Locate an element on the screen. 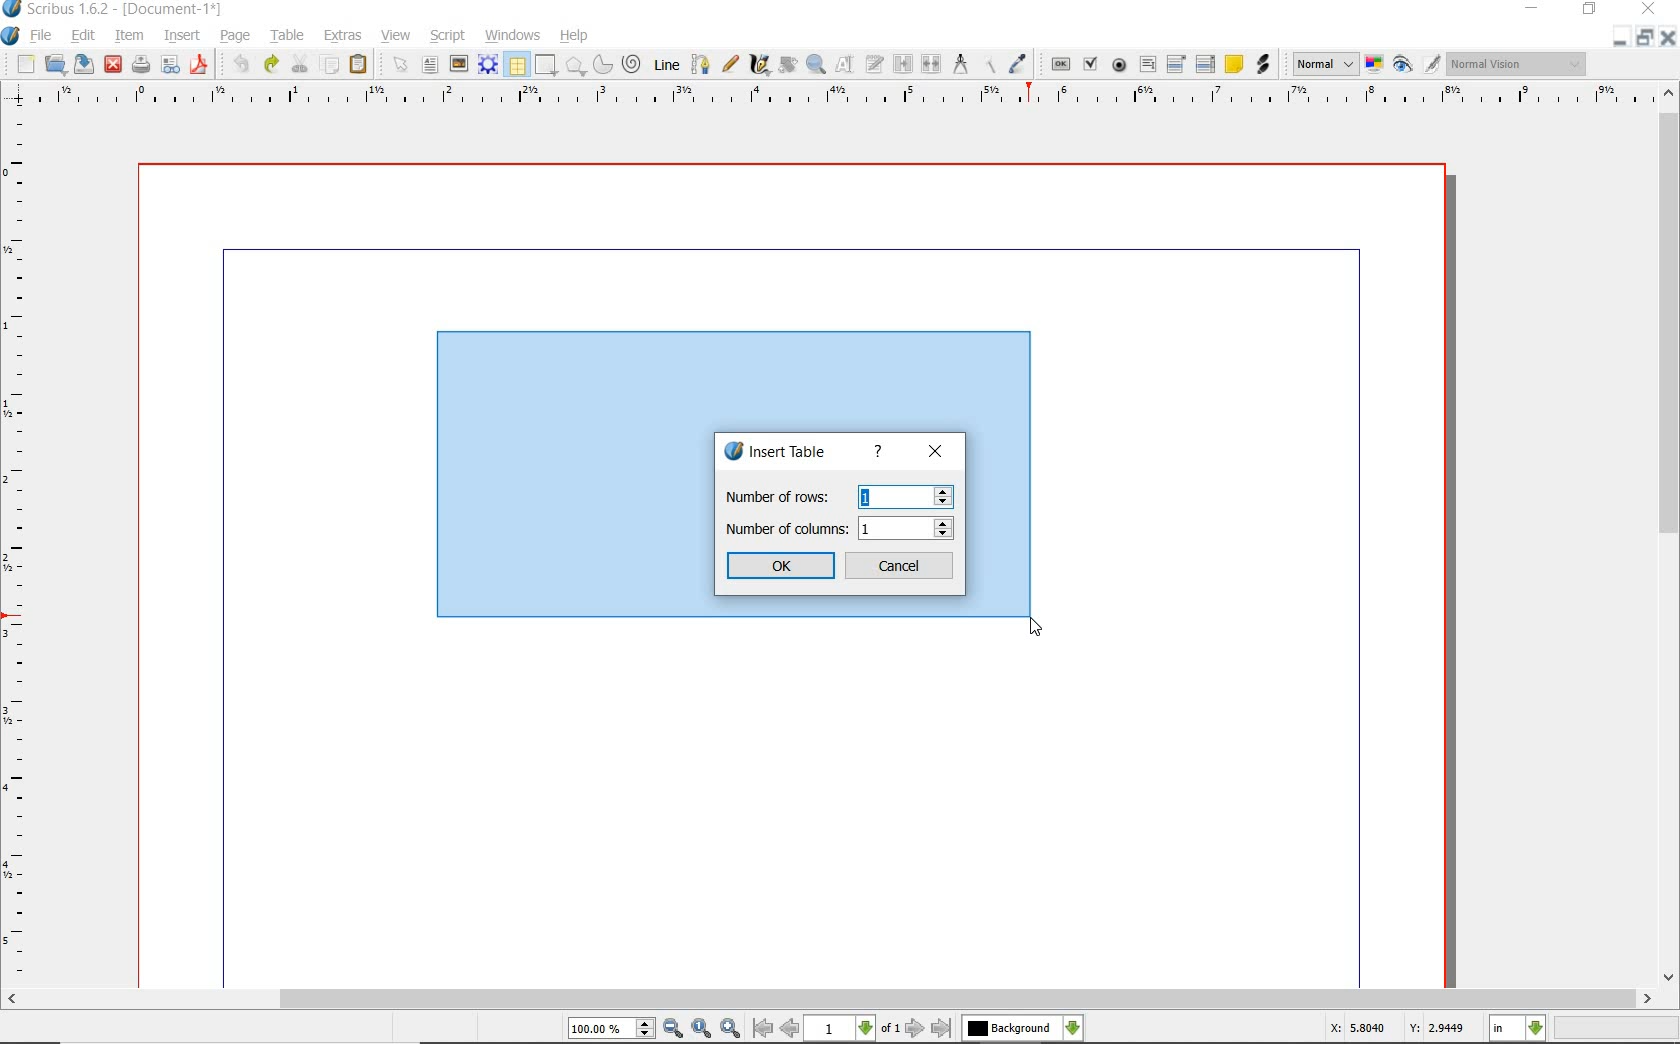 The width and height of the screenshot is (1680, 1044). shape is located at coordinates (576, 67).